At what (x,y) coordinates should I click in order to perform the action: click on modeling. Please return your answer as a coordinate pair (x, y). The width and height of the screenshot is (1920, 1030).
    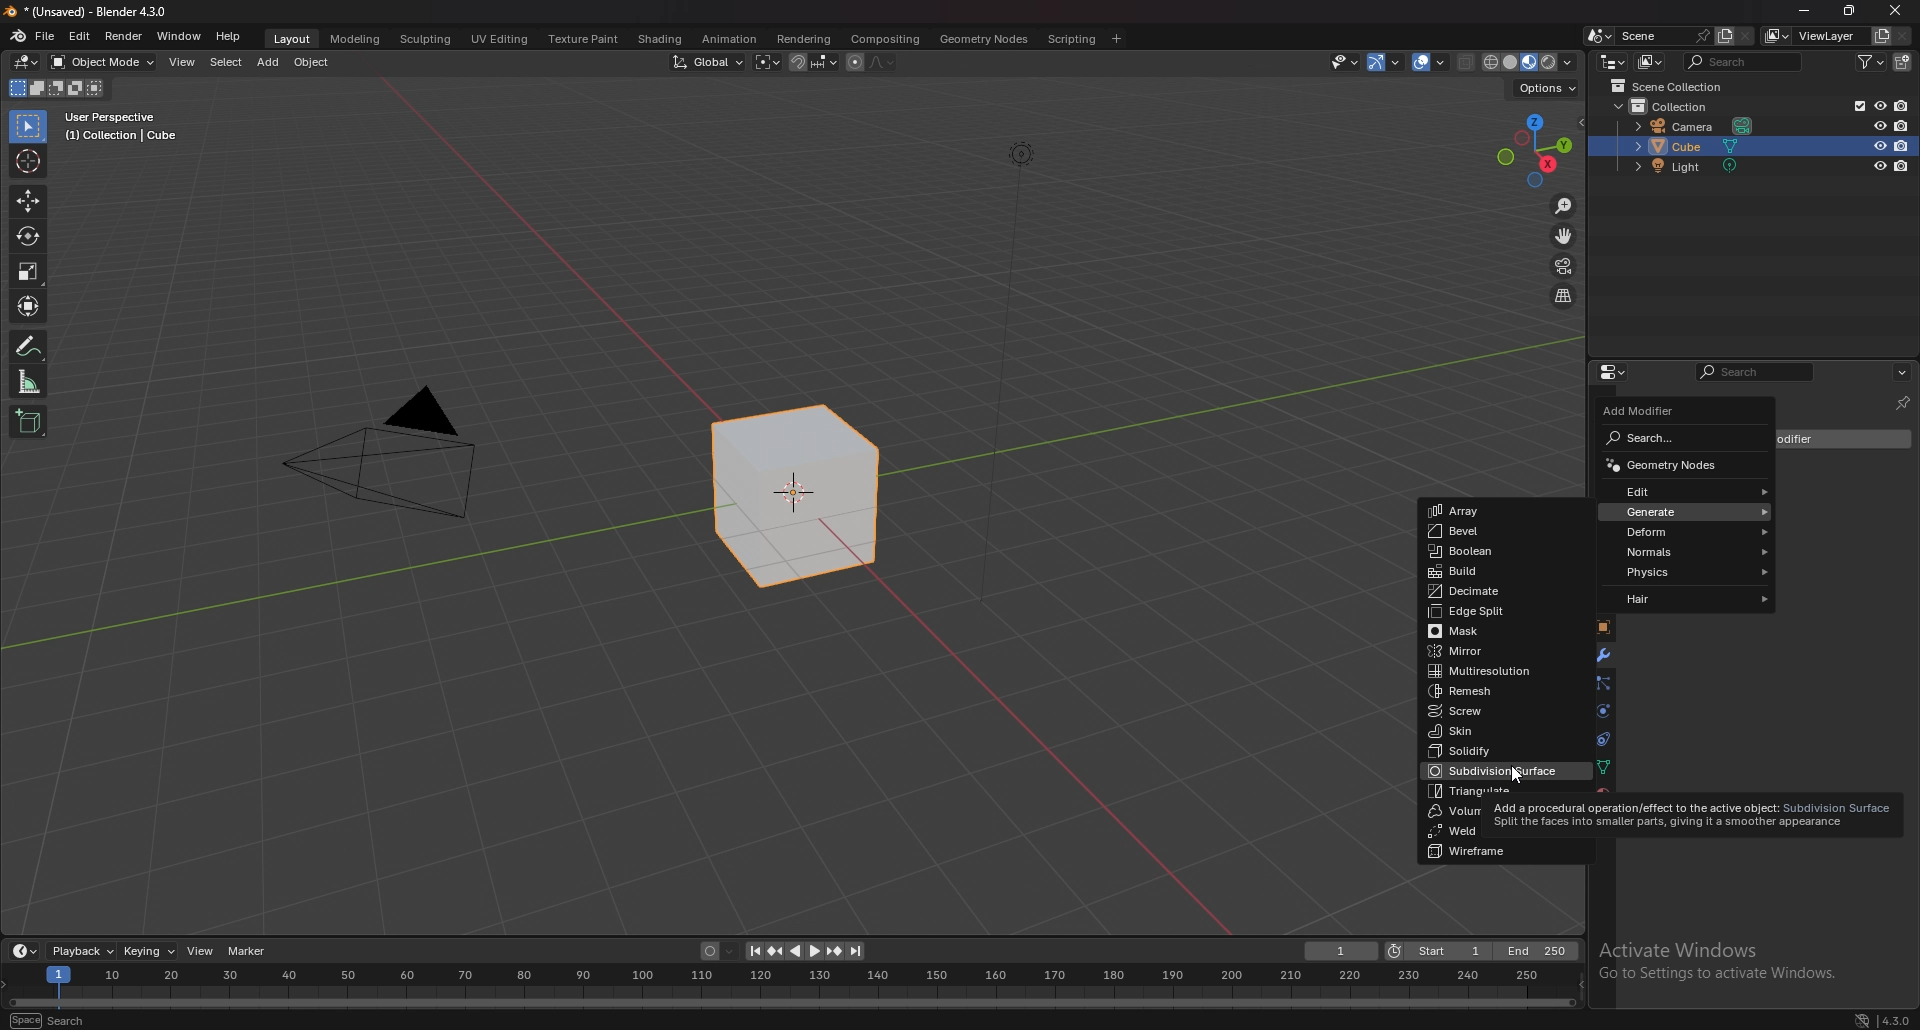
    Looking at the image, I should click on (357, 38).